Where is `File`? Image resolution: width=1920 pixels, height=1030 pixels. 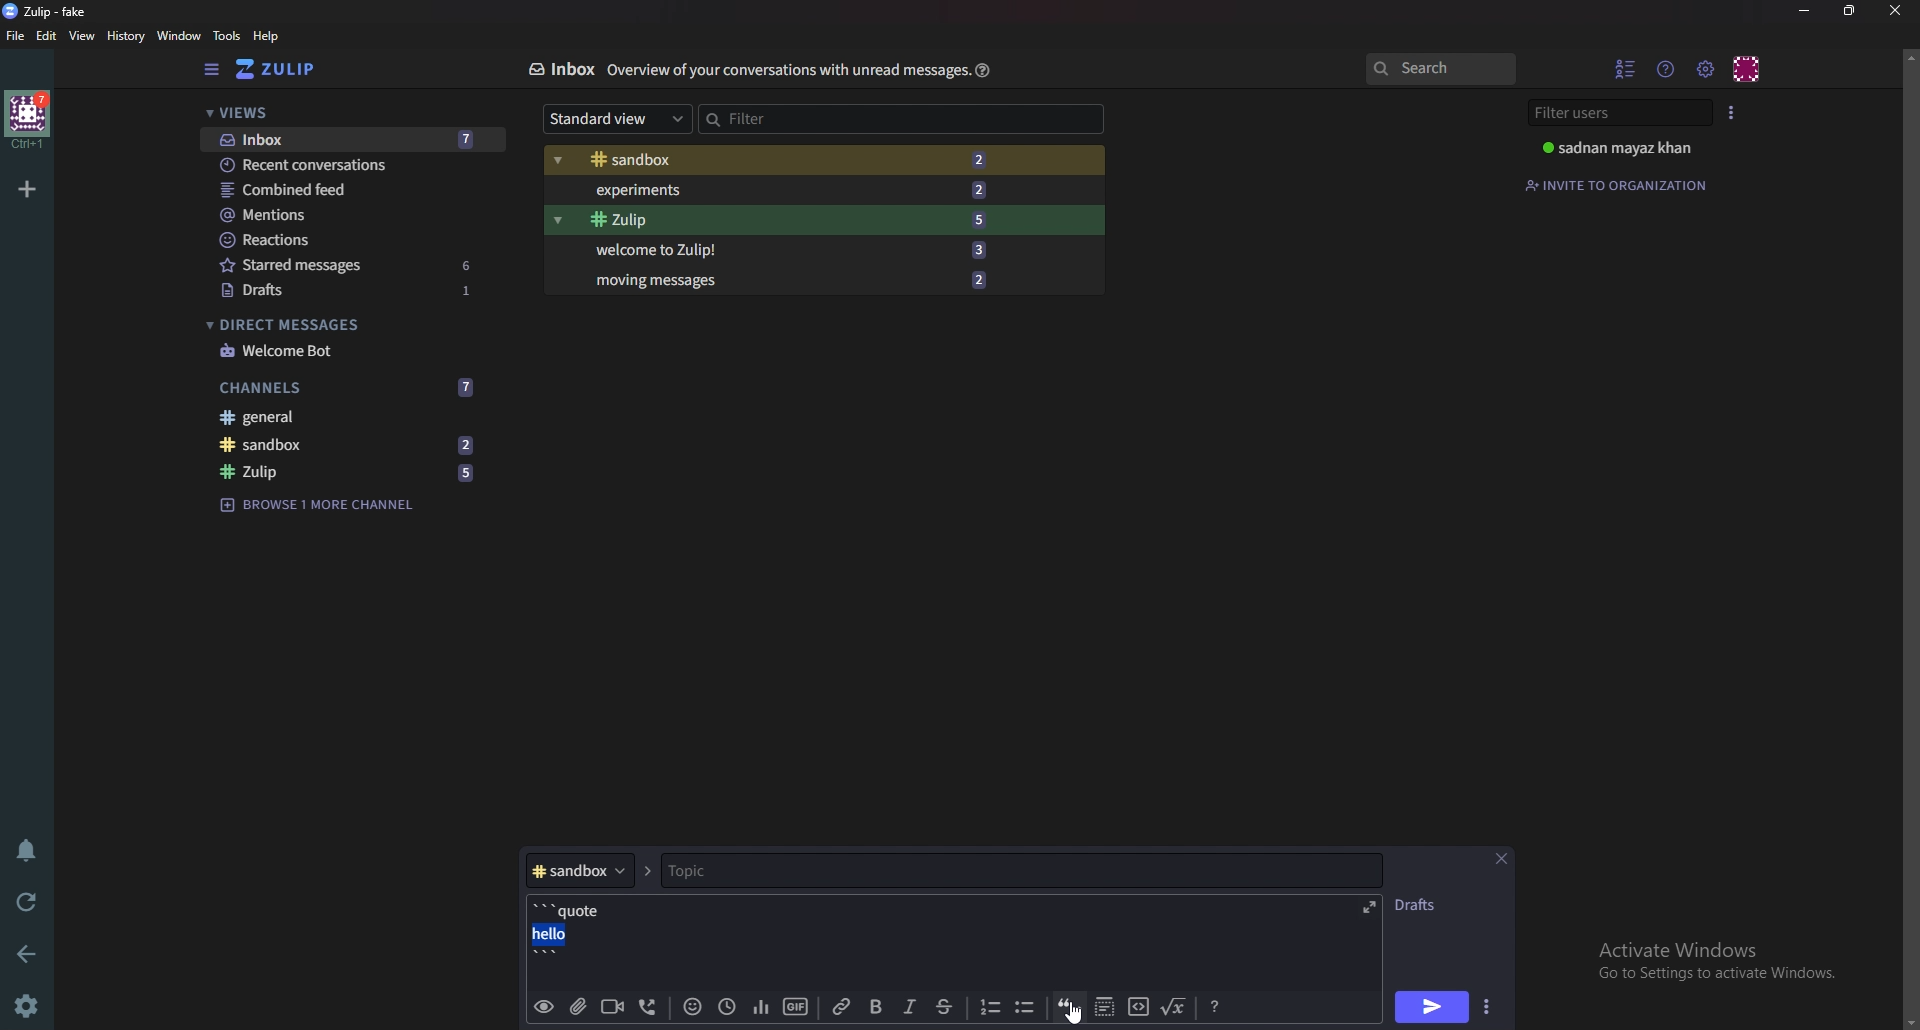 File is located at coordinates (16, 36).